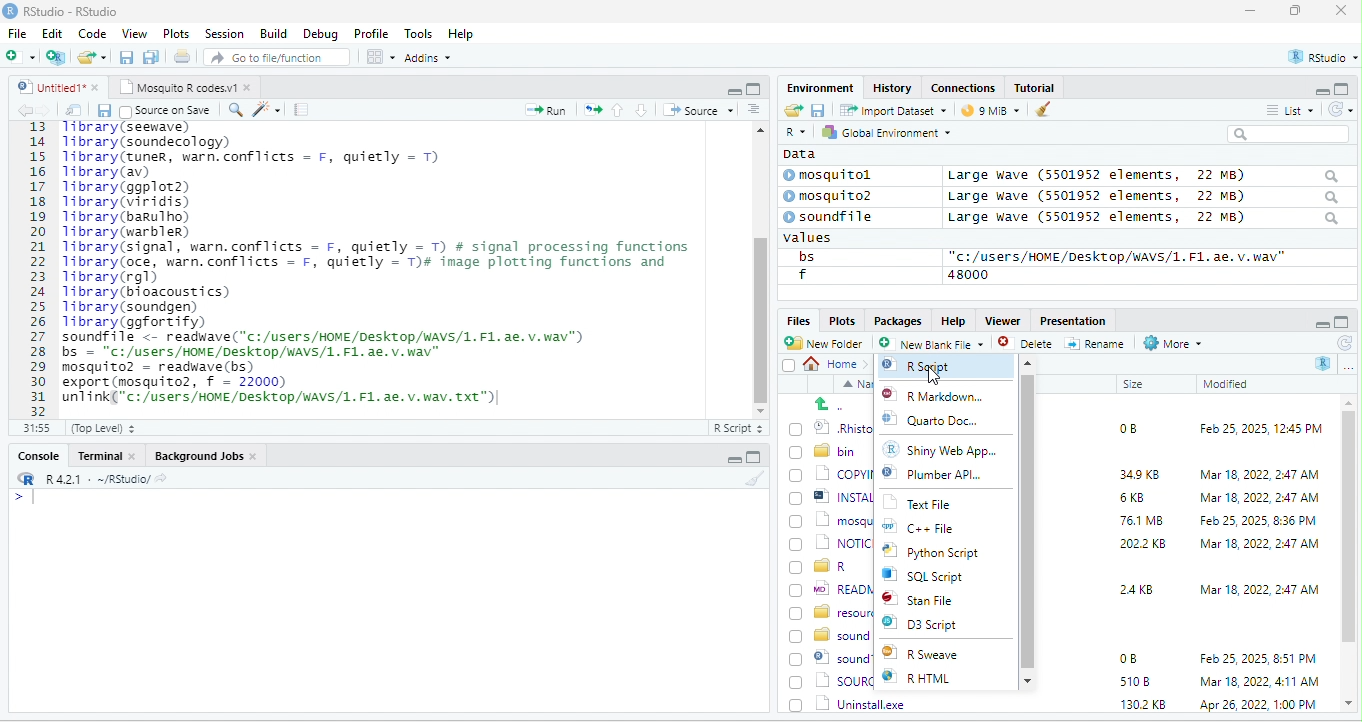 The width and height of the screenshot is (1362, 722). Describe the element at coordinates (1144, 545) in the screenshot. I see `2022 KB` at that location.